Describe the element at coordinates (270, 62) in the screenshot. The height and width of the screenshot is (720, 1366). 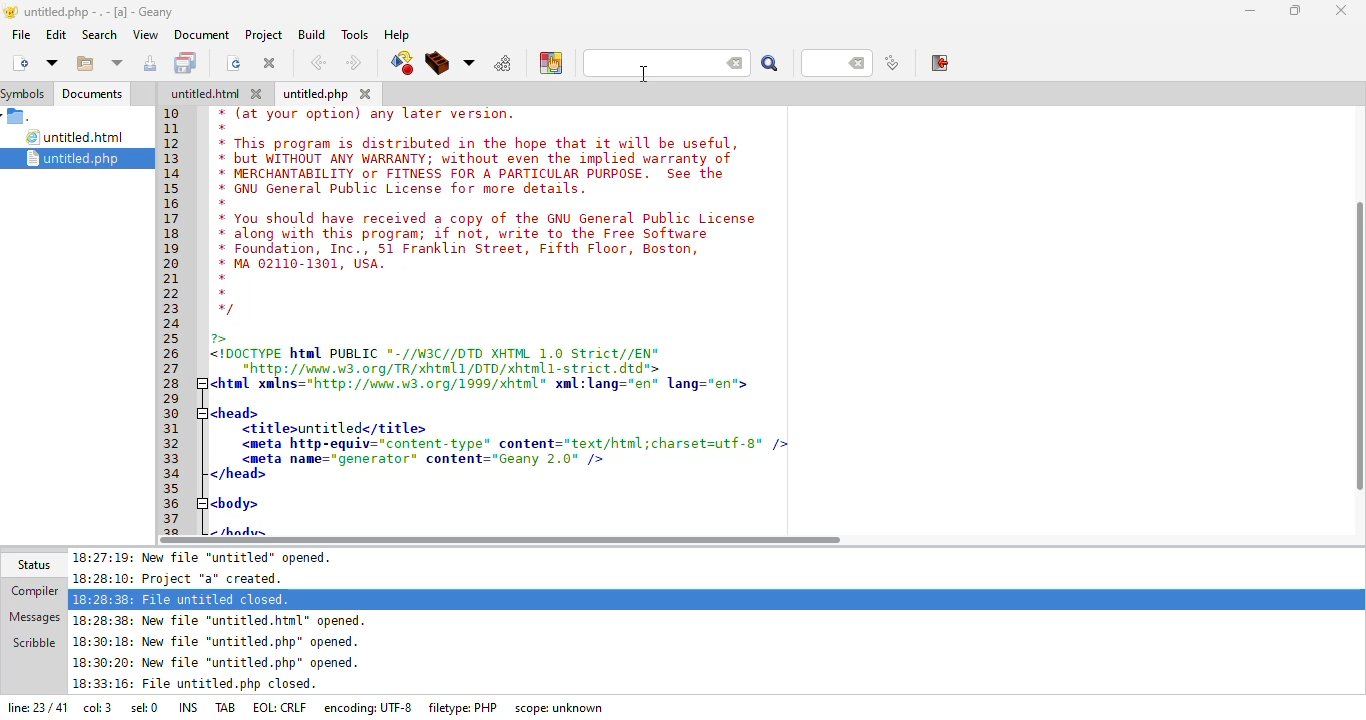
I see `close` at that location.